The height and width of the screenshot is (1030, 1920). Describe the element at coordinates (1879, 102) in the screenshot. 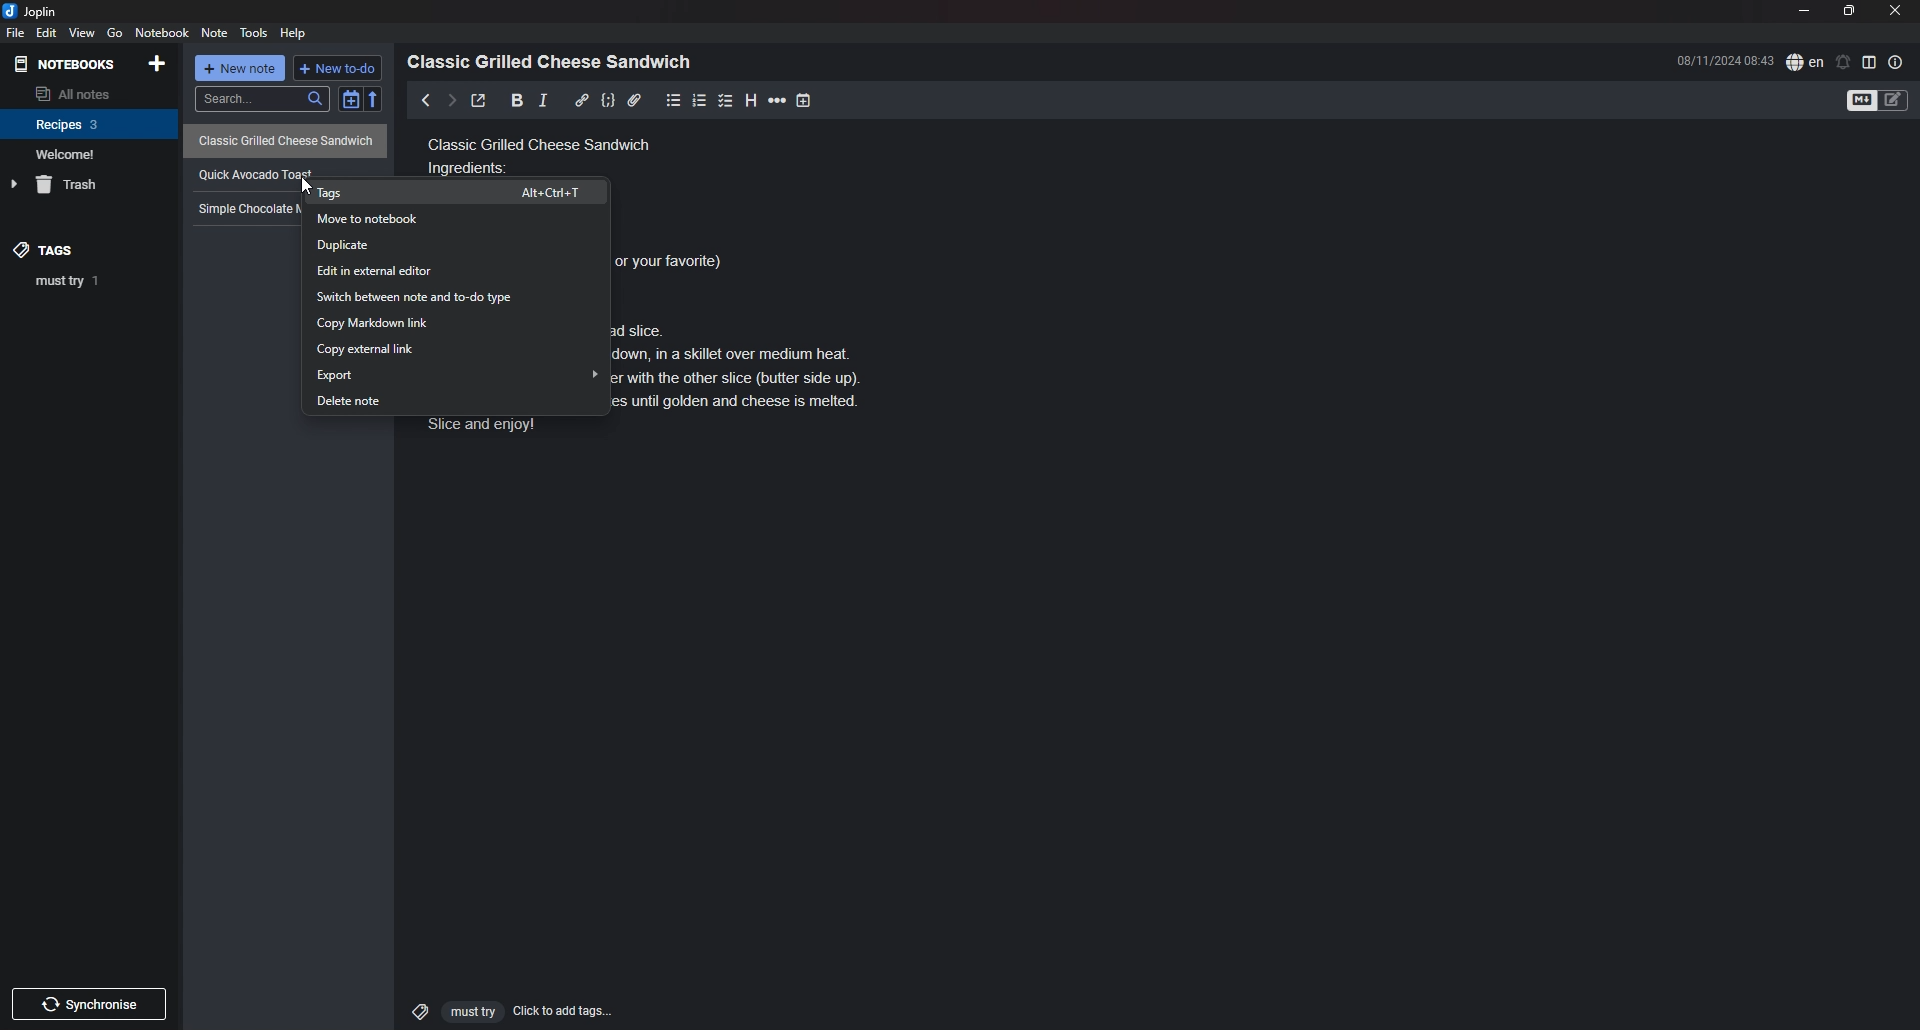

I see `toggle editor` at that location.